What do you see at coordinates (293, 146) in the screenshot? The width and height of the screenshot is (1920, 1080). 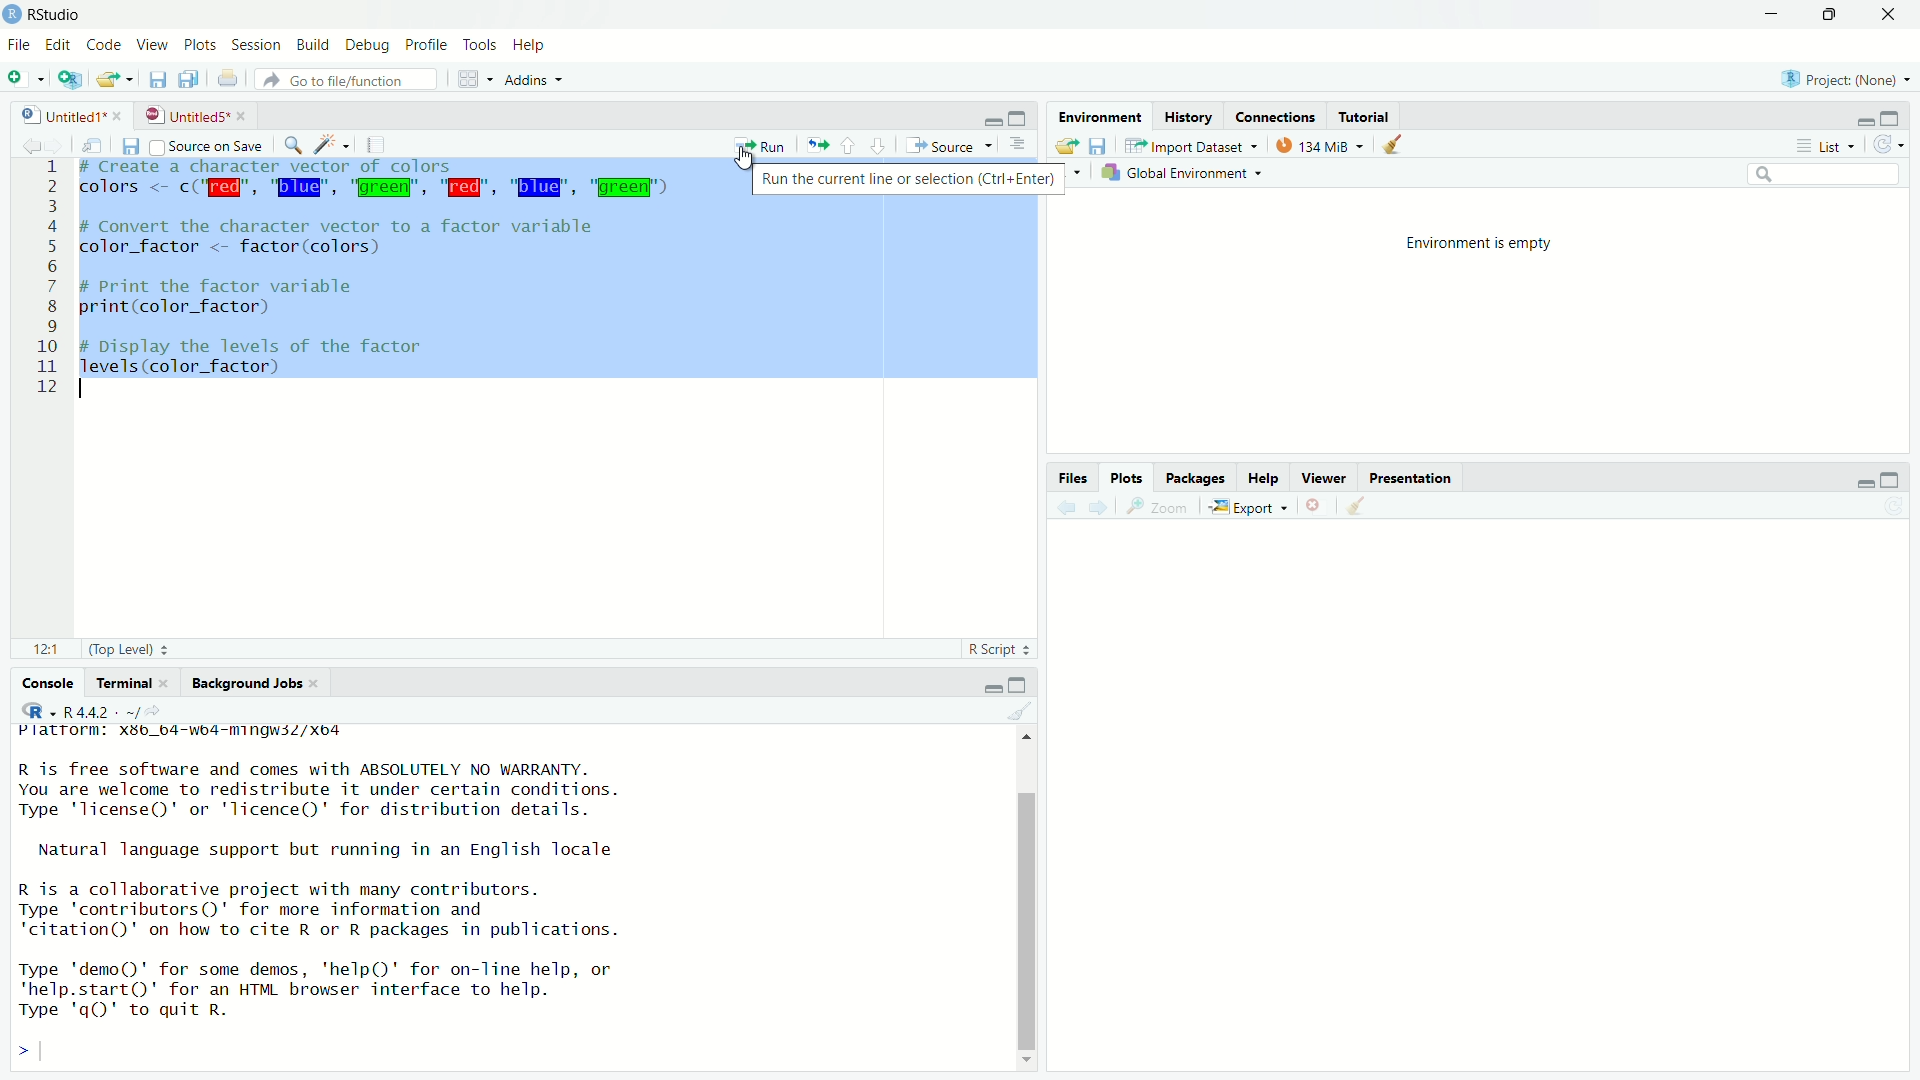 I see `find/replace` at bounding box center [293, 146].